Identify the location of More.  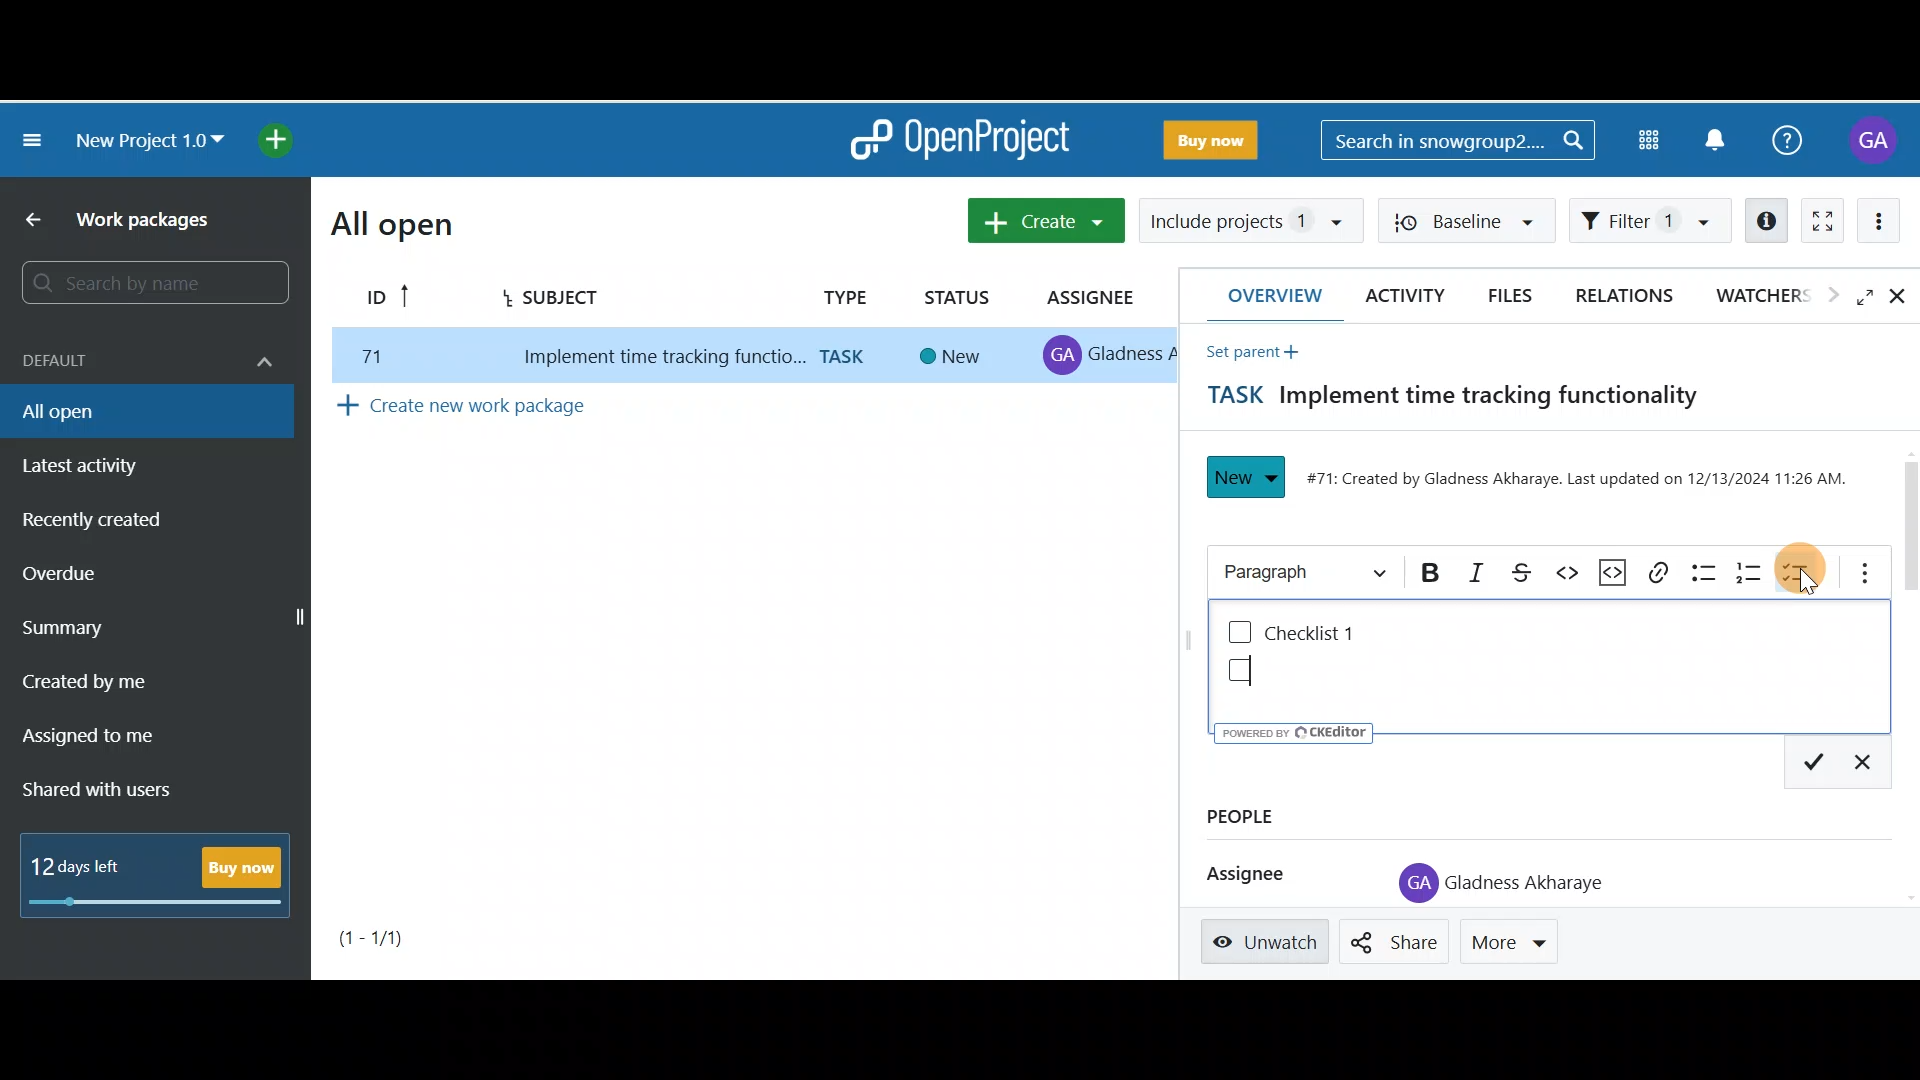
(1517, 937).